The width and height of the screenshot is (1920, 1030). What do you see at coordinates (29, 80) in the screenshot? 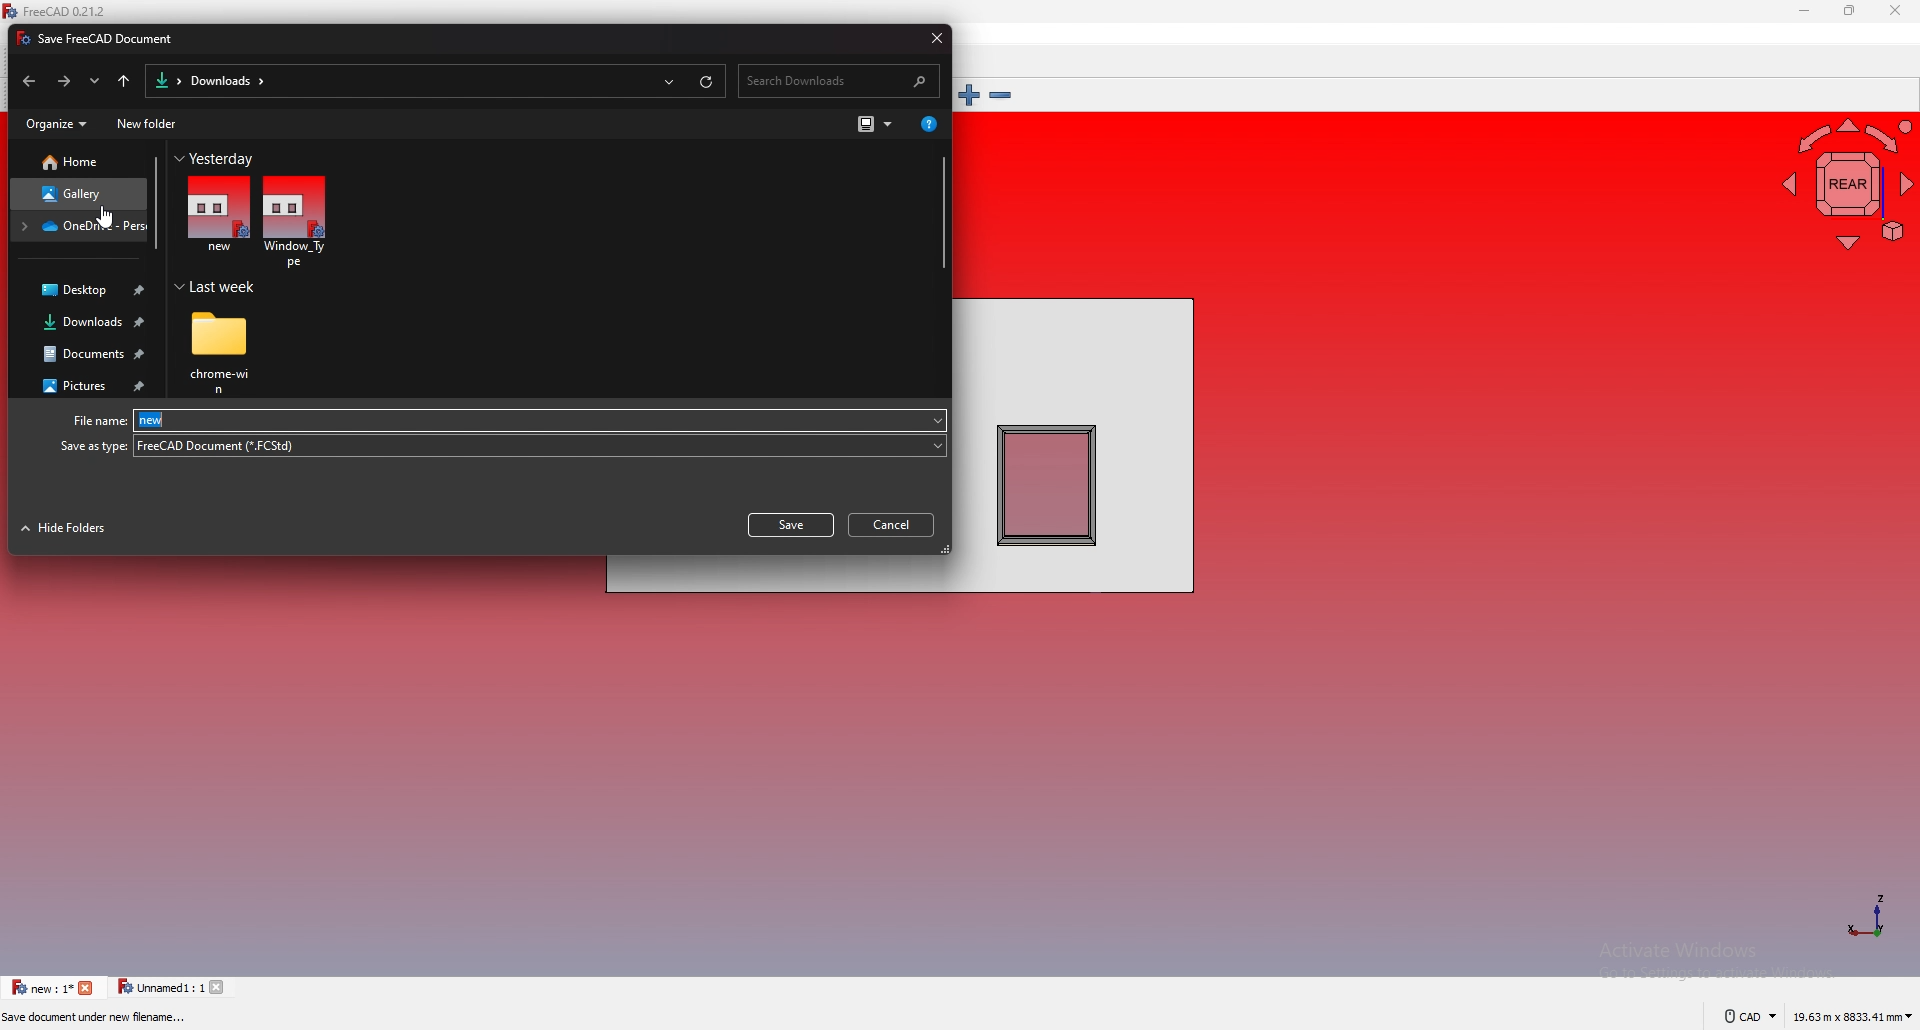
I see `back` at bounding box center [29, 80].